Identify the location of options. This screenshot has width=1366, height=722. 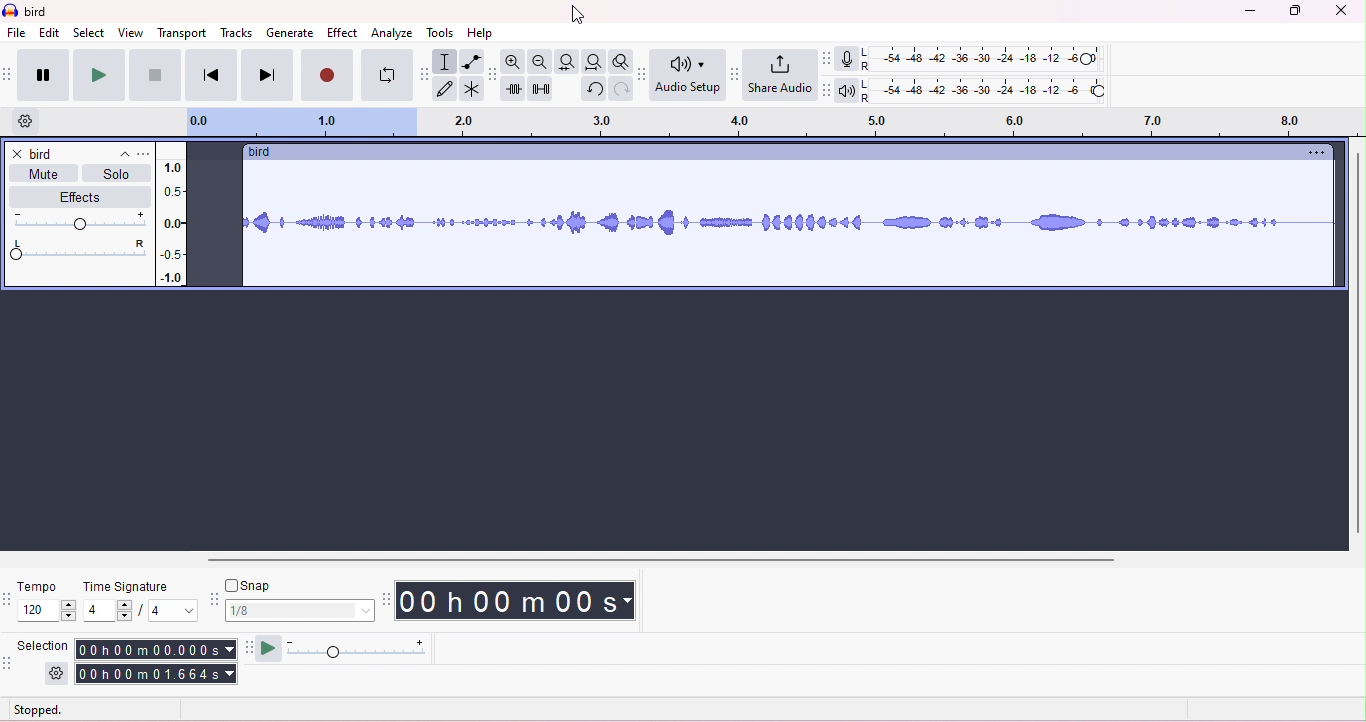
(143, 154).